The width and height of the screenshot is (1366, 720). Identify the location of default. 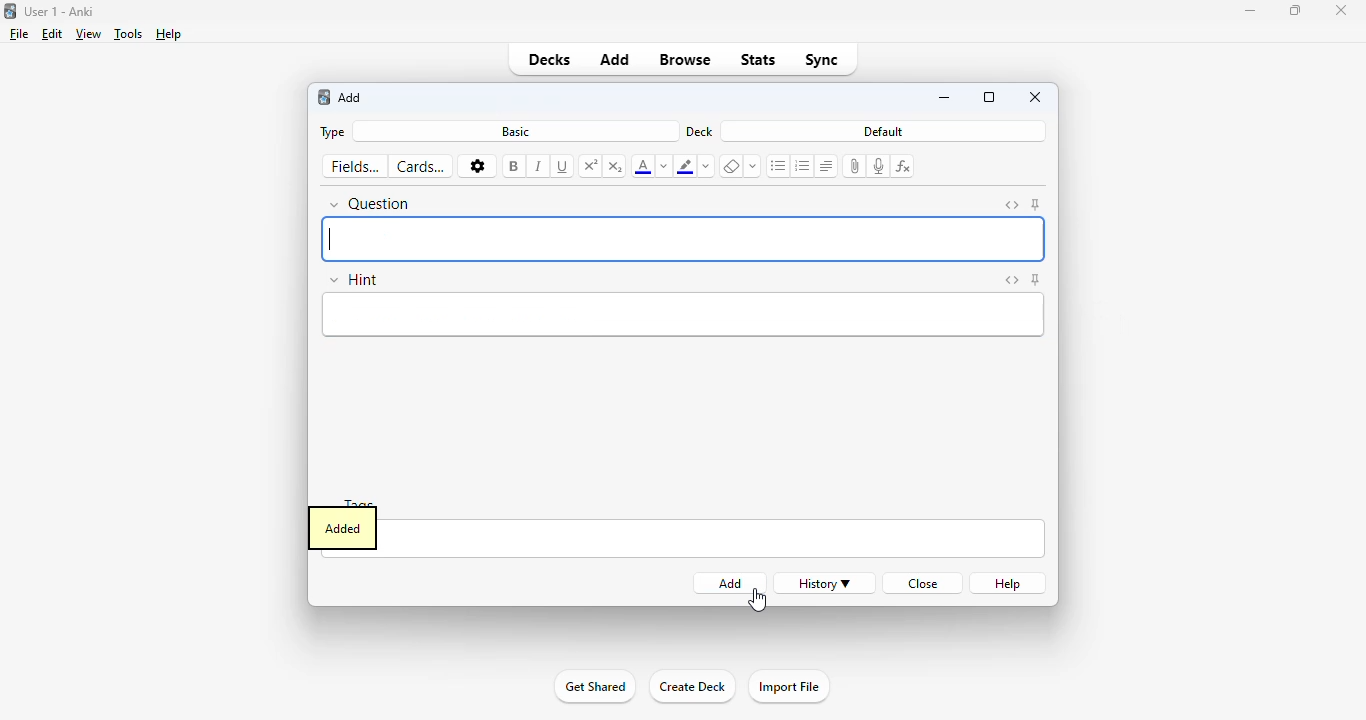
(881, 131).